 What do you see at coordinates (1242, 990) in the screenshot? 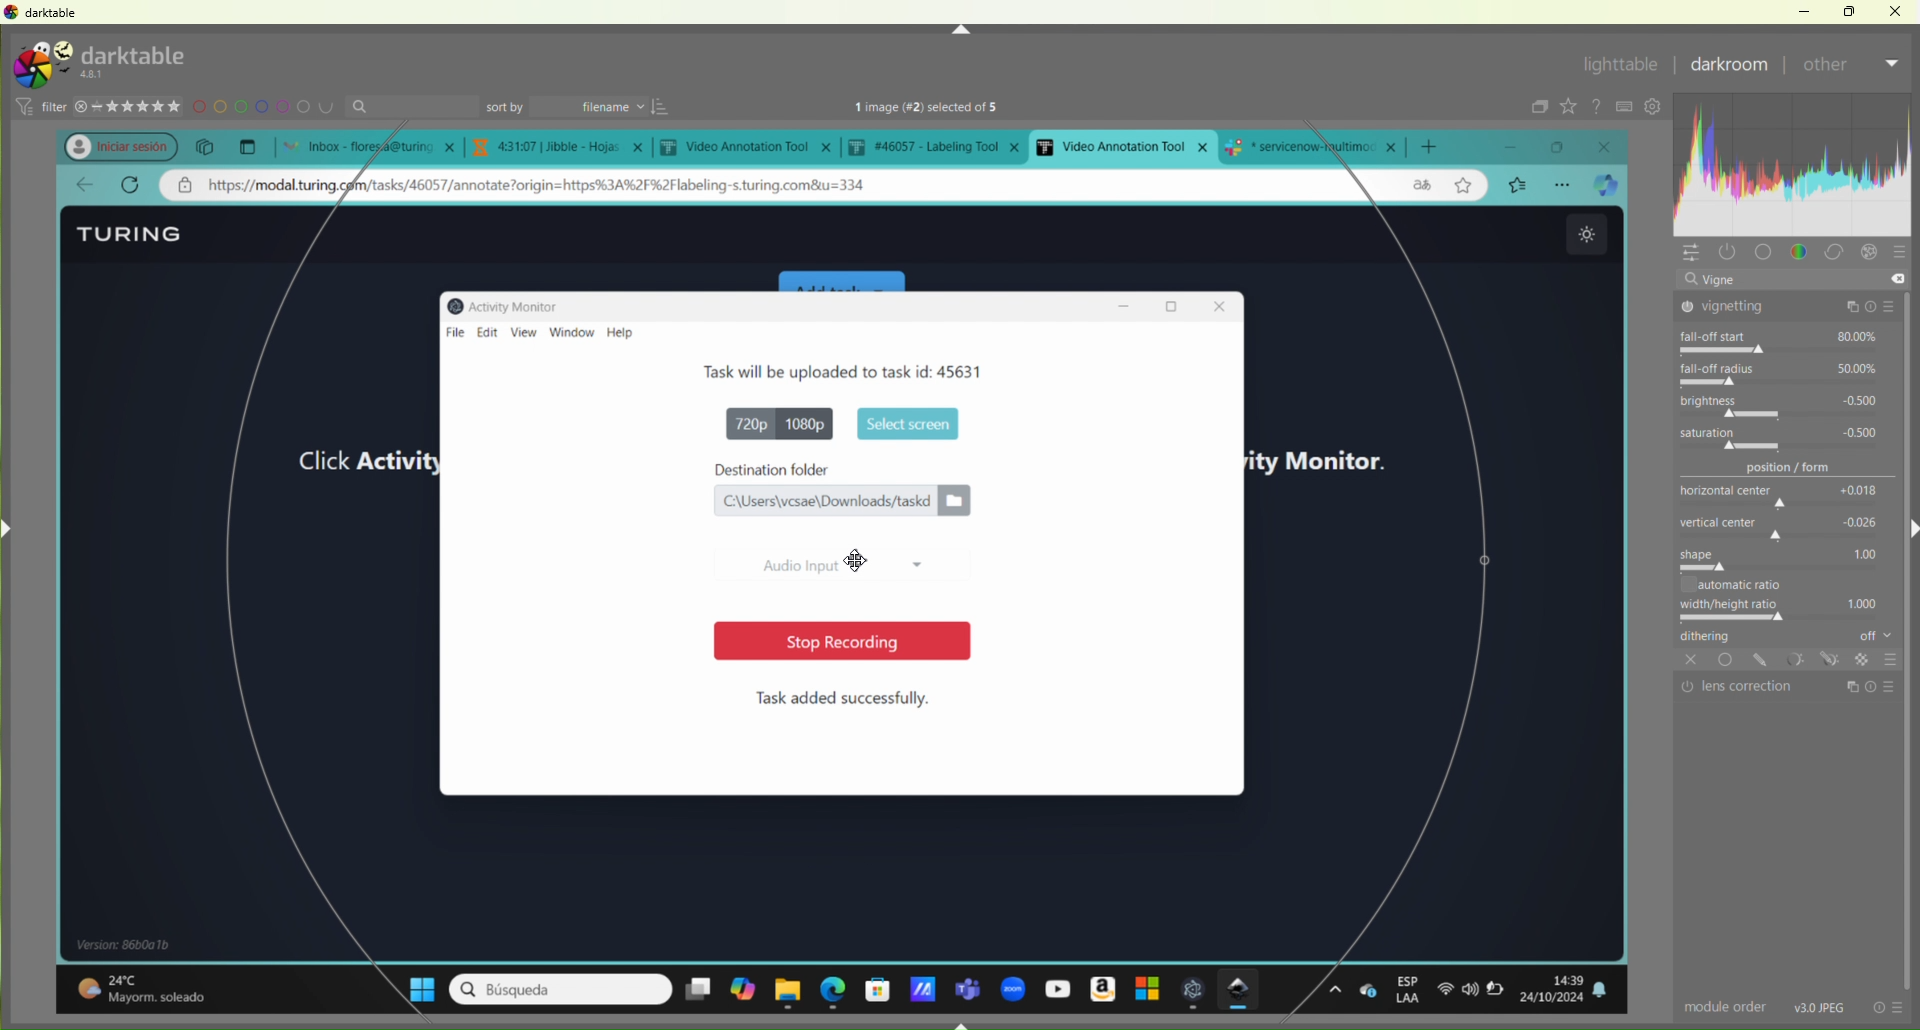
I see `darktable` at bounding box center [1242, 990].